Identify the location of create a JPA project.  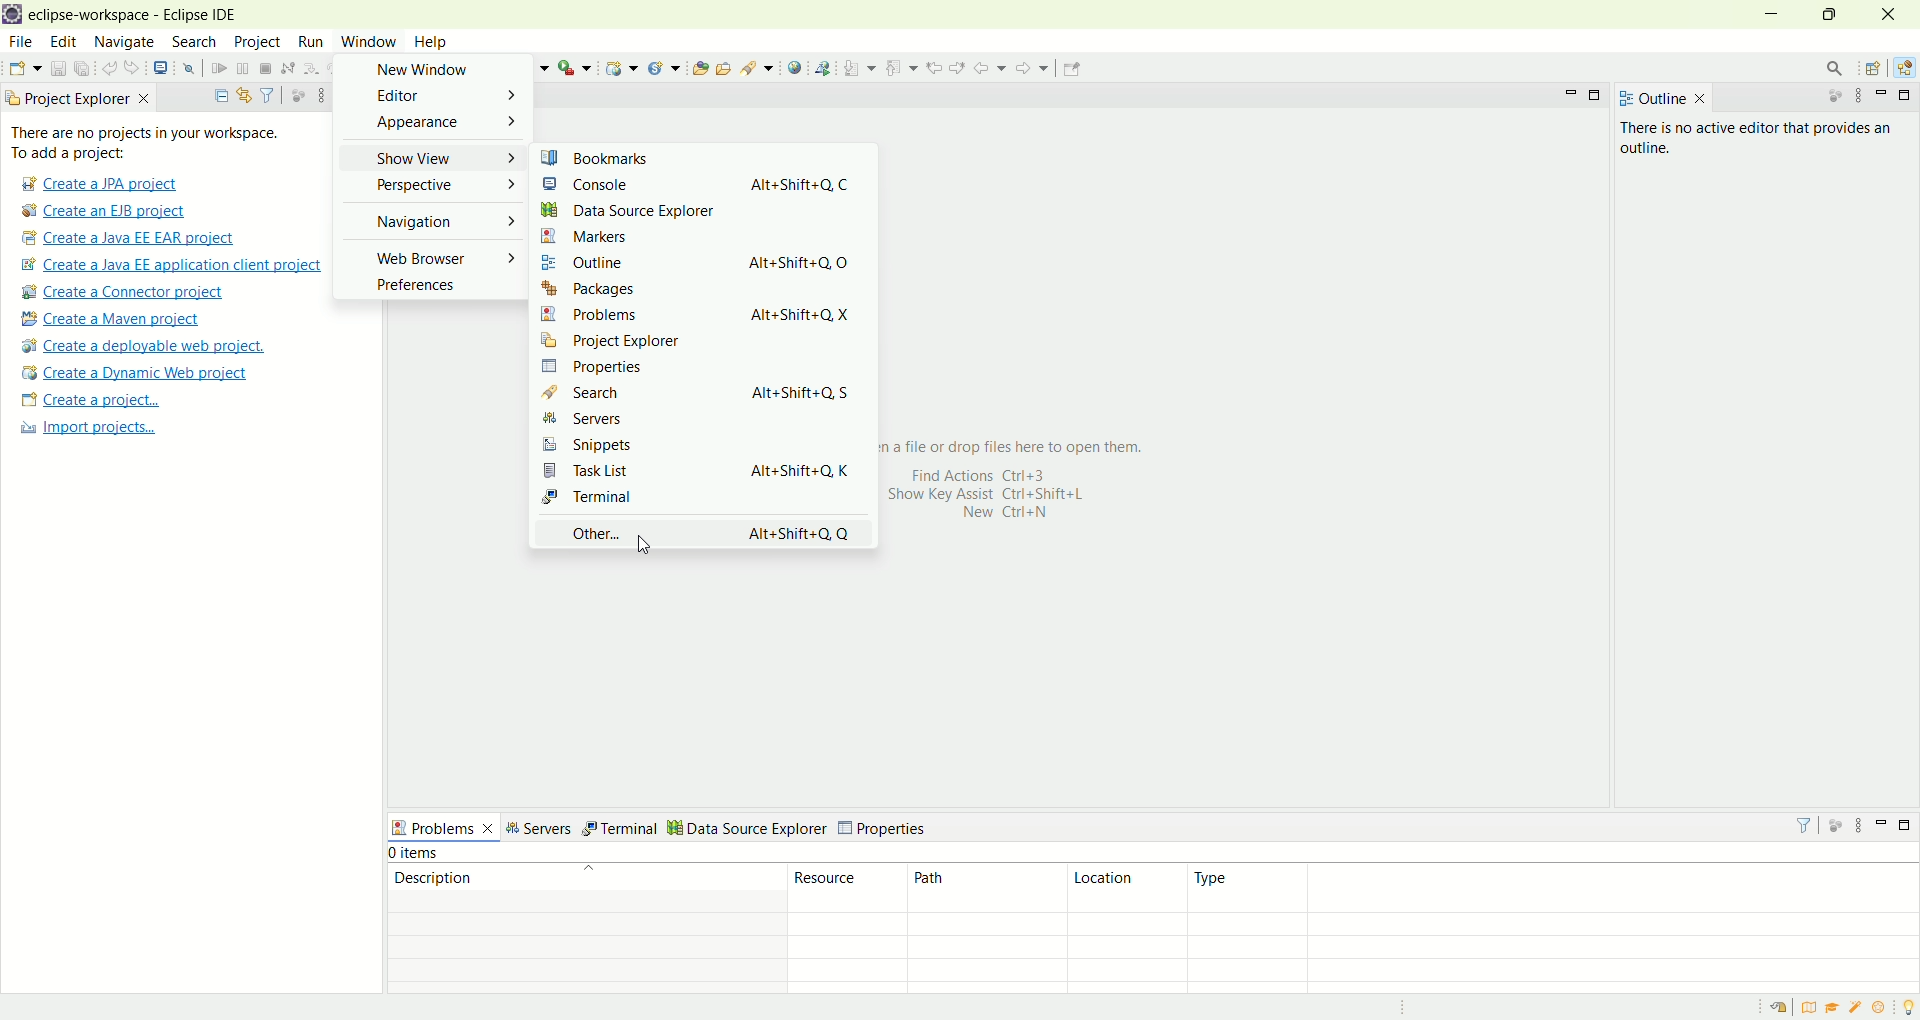
(97, 185).